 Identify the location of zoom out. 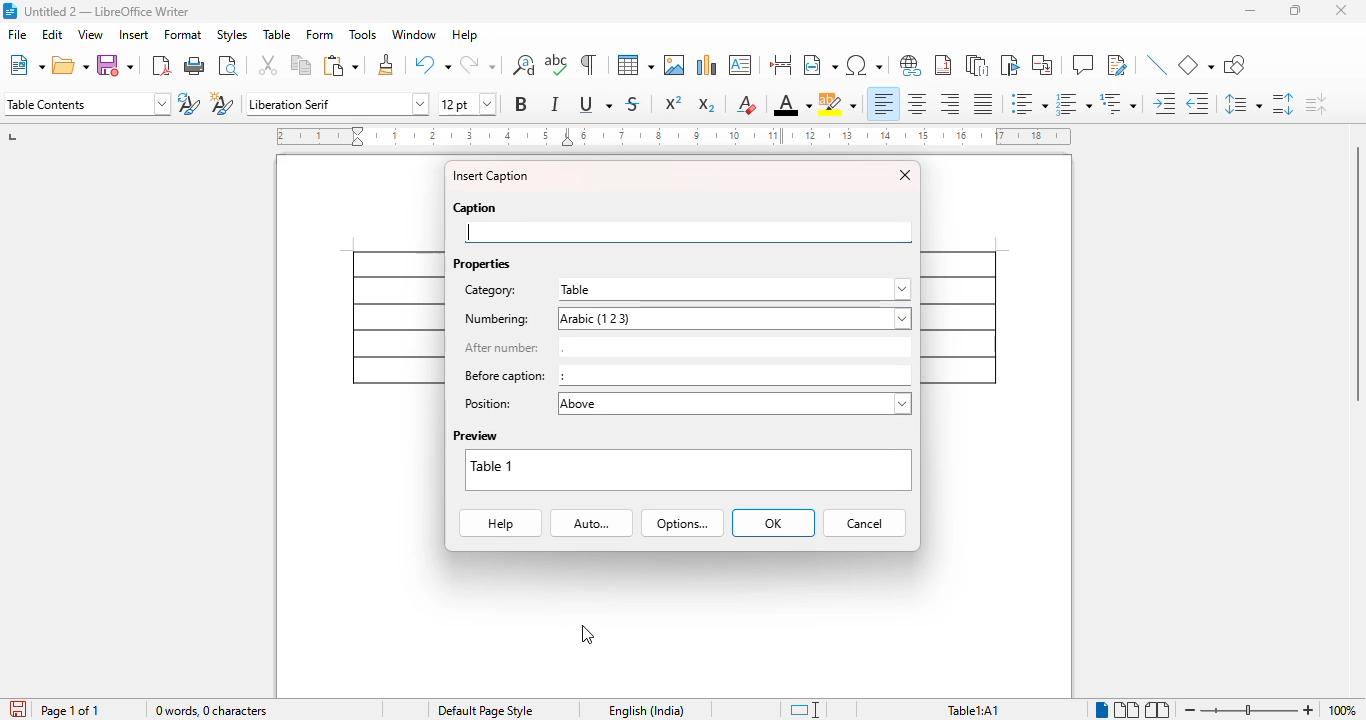
(1190, 711).